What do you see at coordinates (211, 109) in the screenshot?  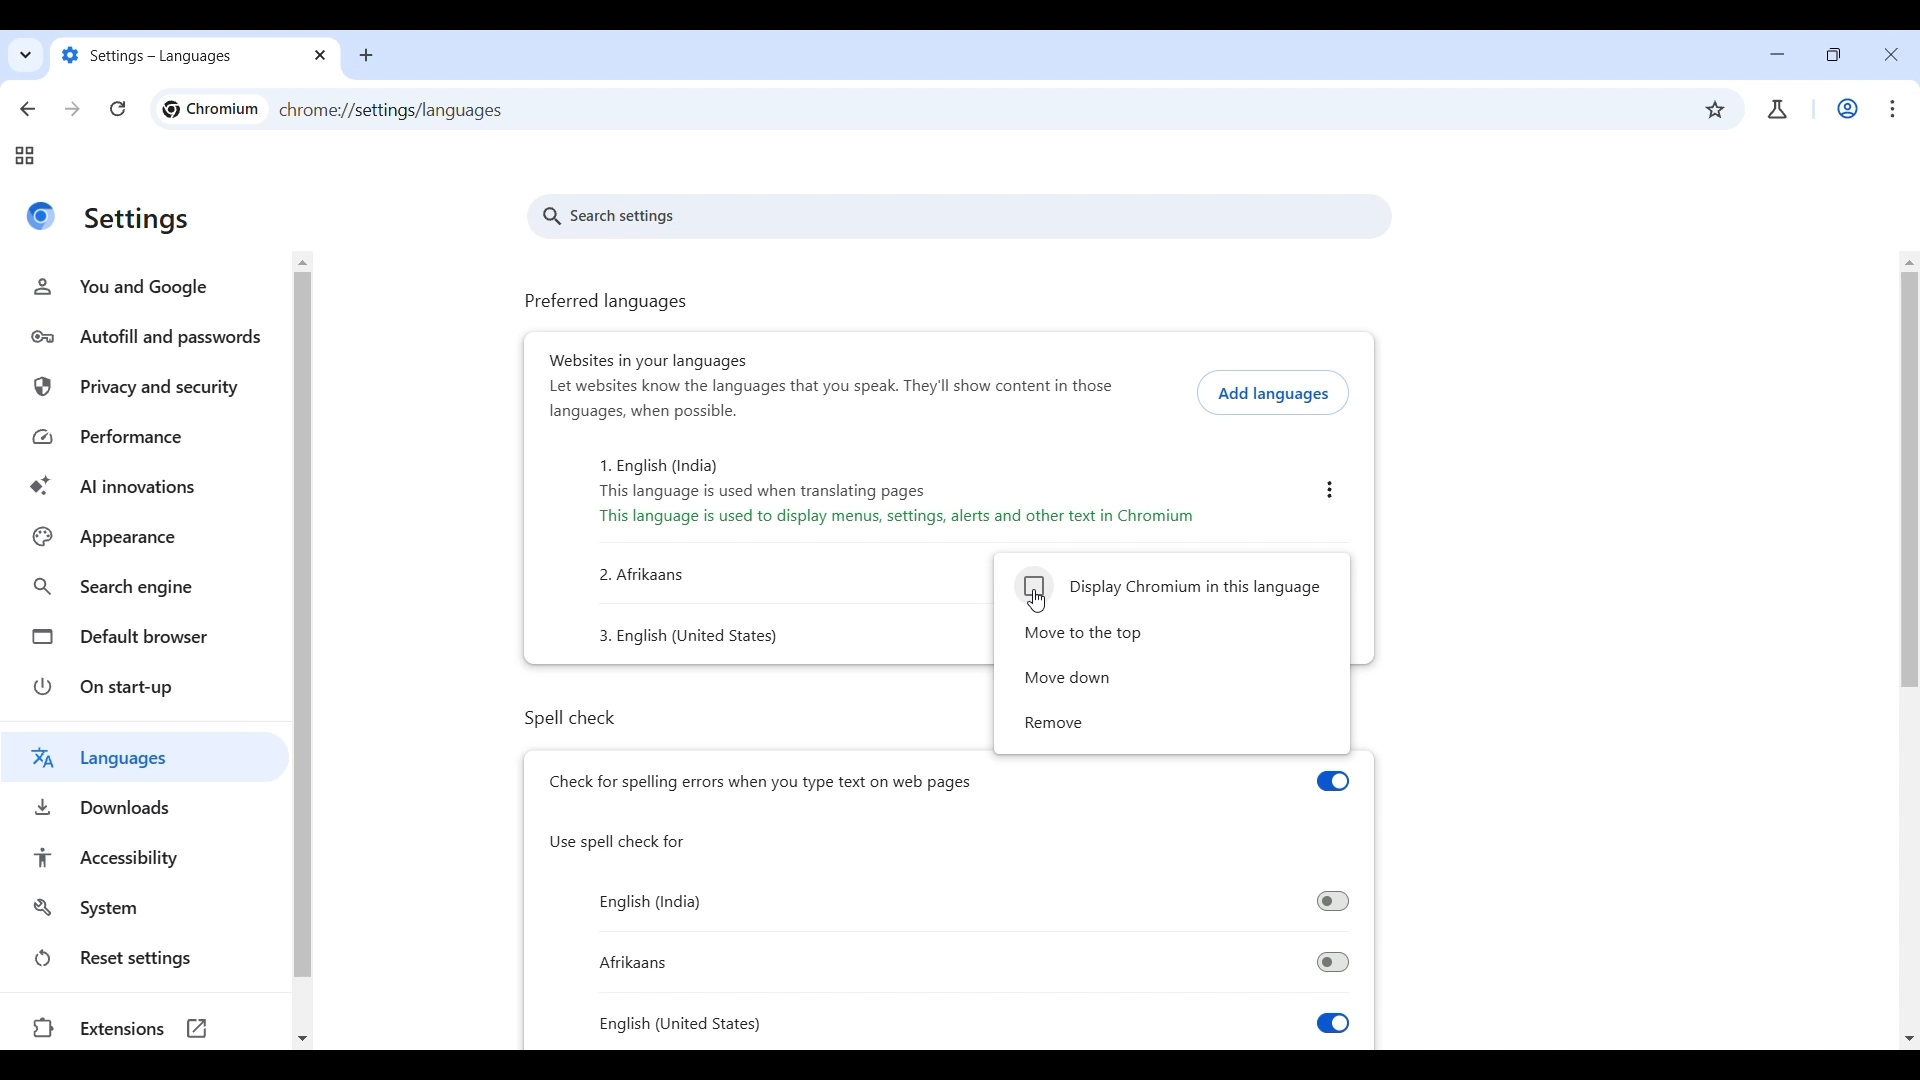 I see `Logo and name of current site` at bounding box center [211, 109].